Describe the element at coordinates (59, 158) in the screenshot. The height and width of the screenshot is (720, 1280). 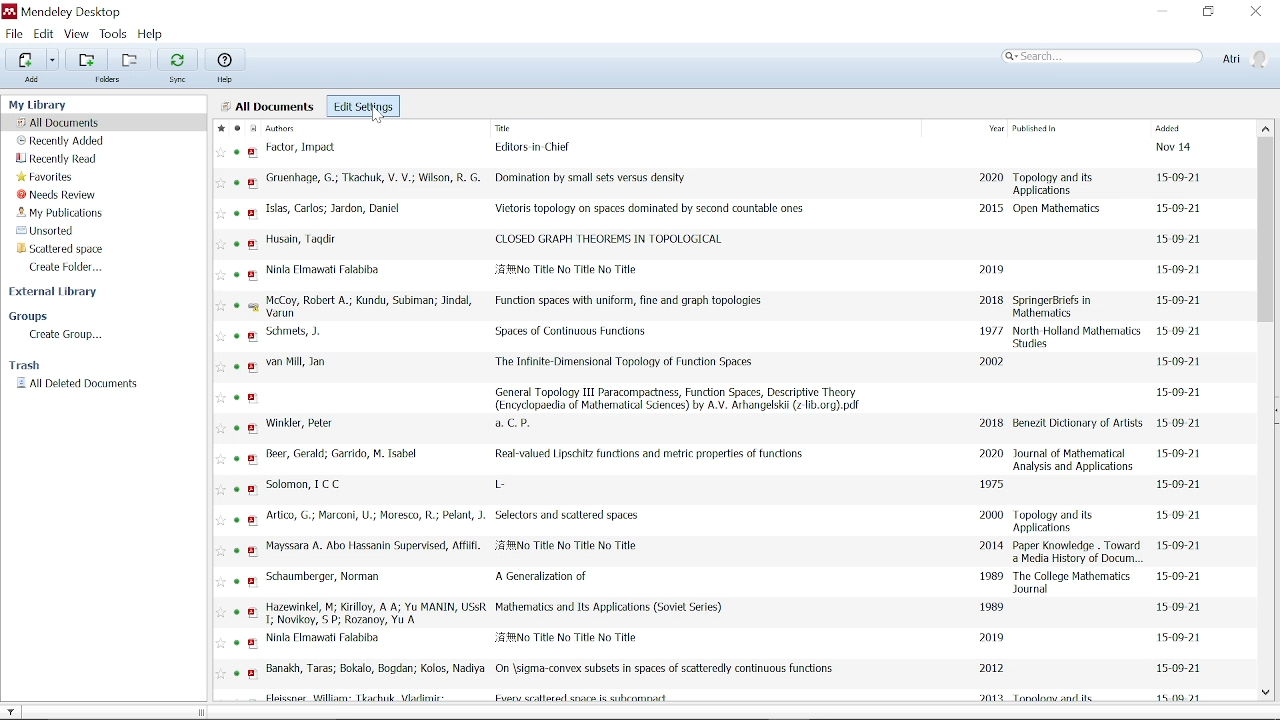
I see `Recently read` at that location.